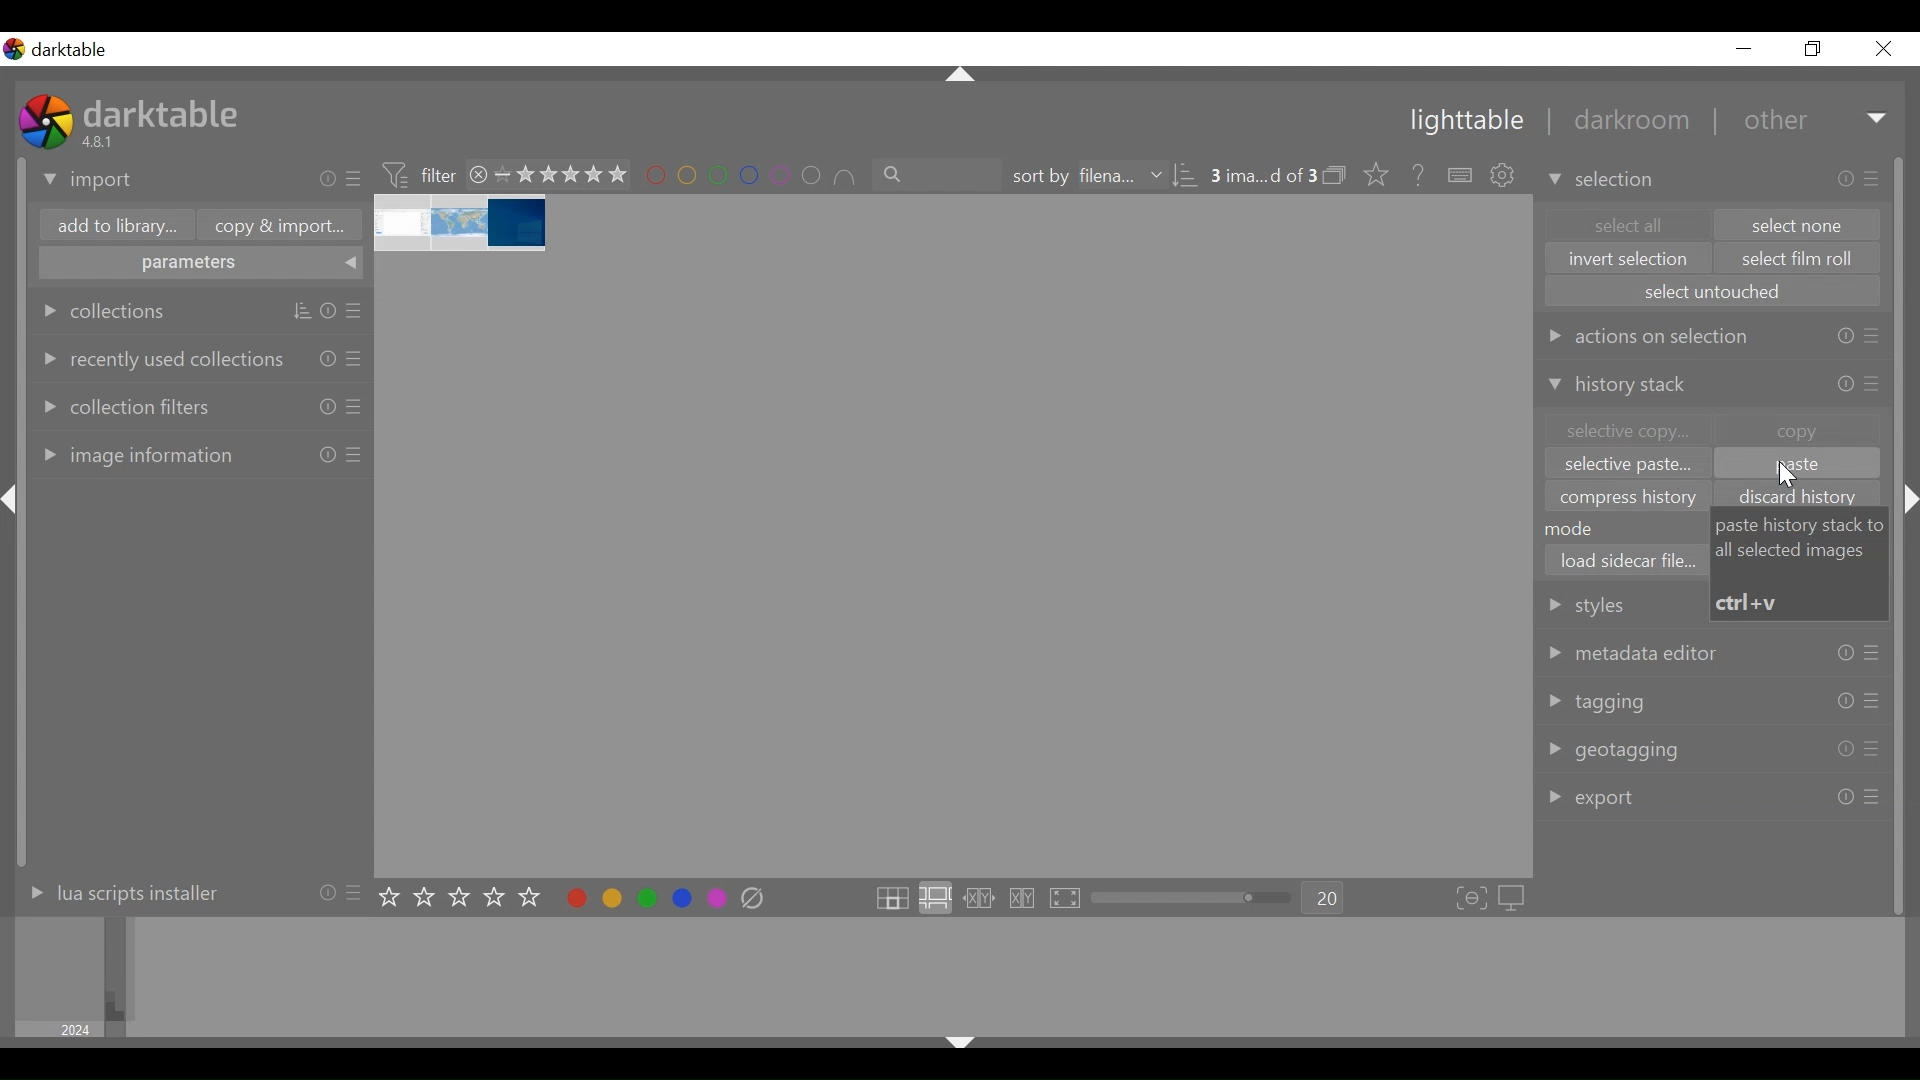  Describe the element at coordinates (479, 174) in the screenshot. I see `close` at that location.